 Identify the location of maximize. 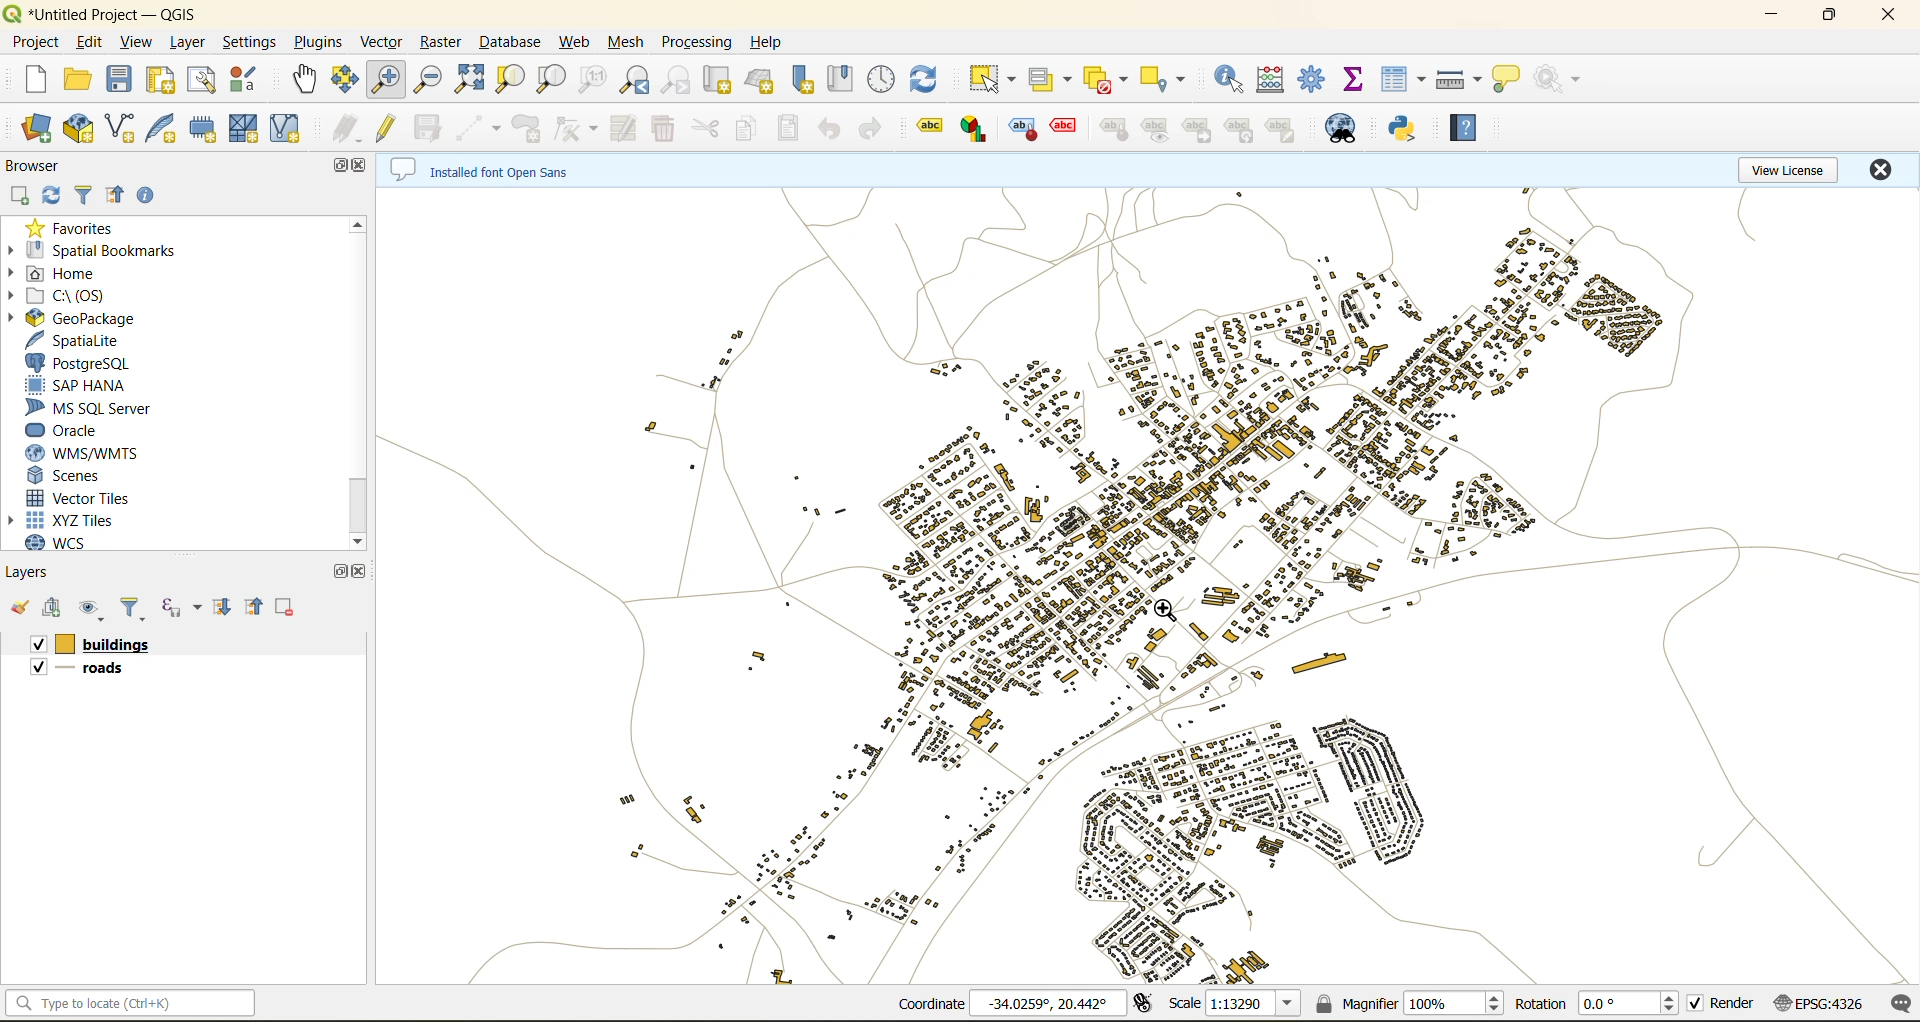
(1833, 14).